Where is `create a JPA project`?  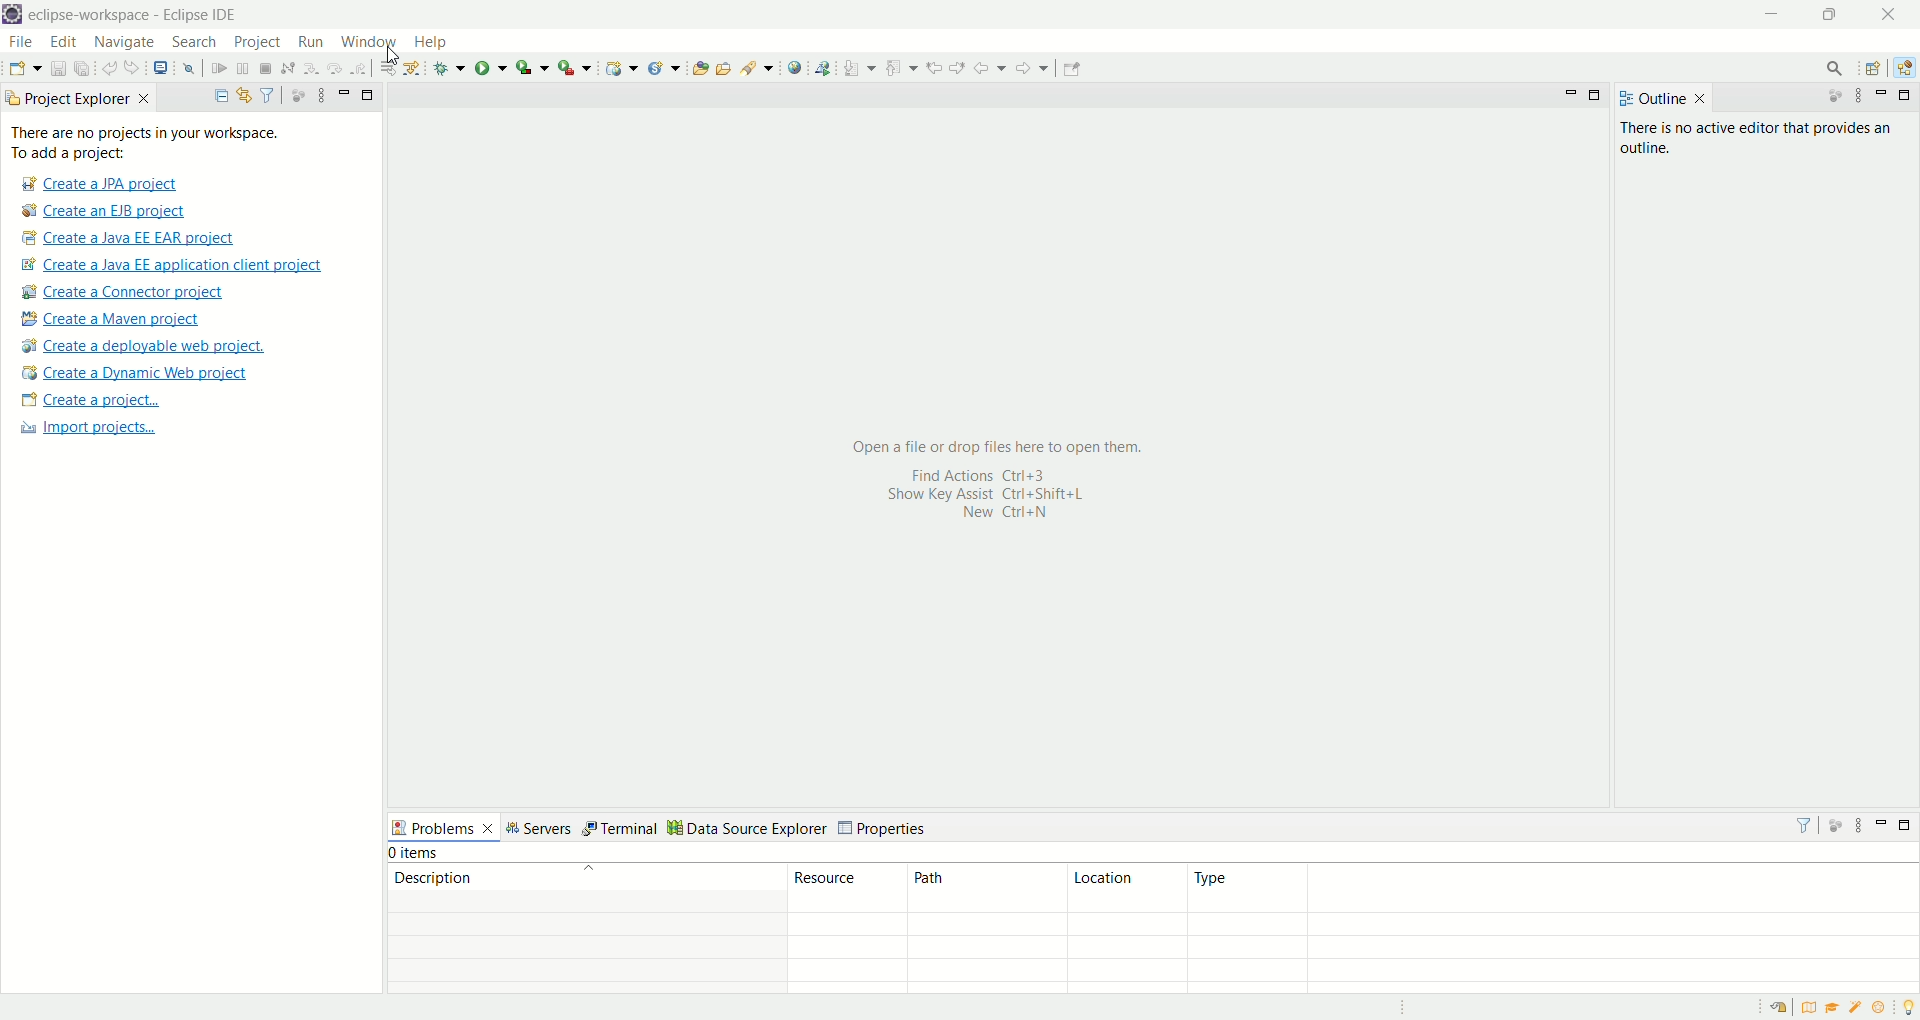 create a JPA project is located at coordinates (97, 185).